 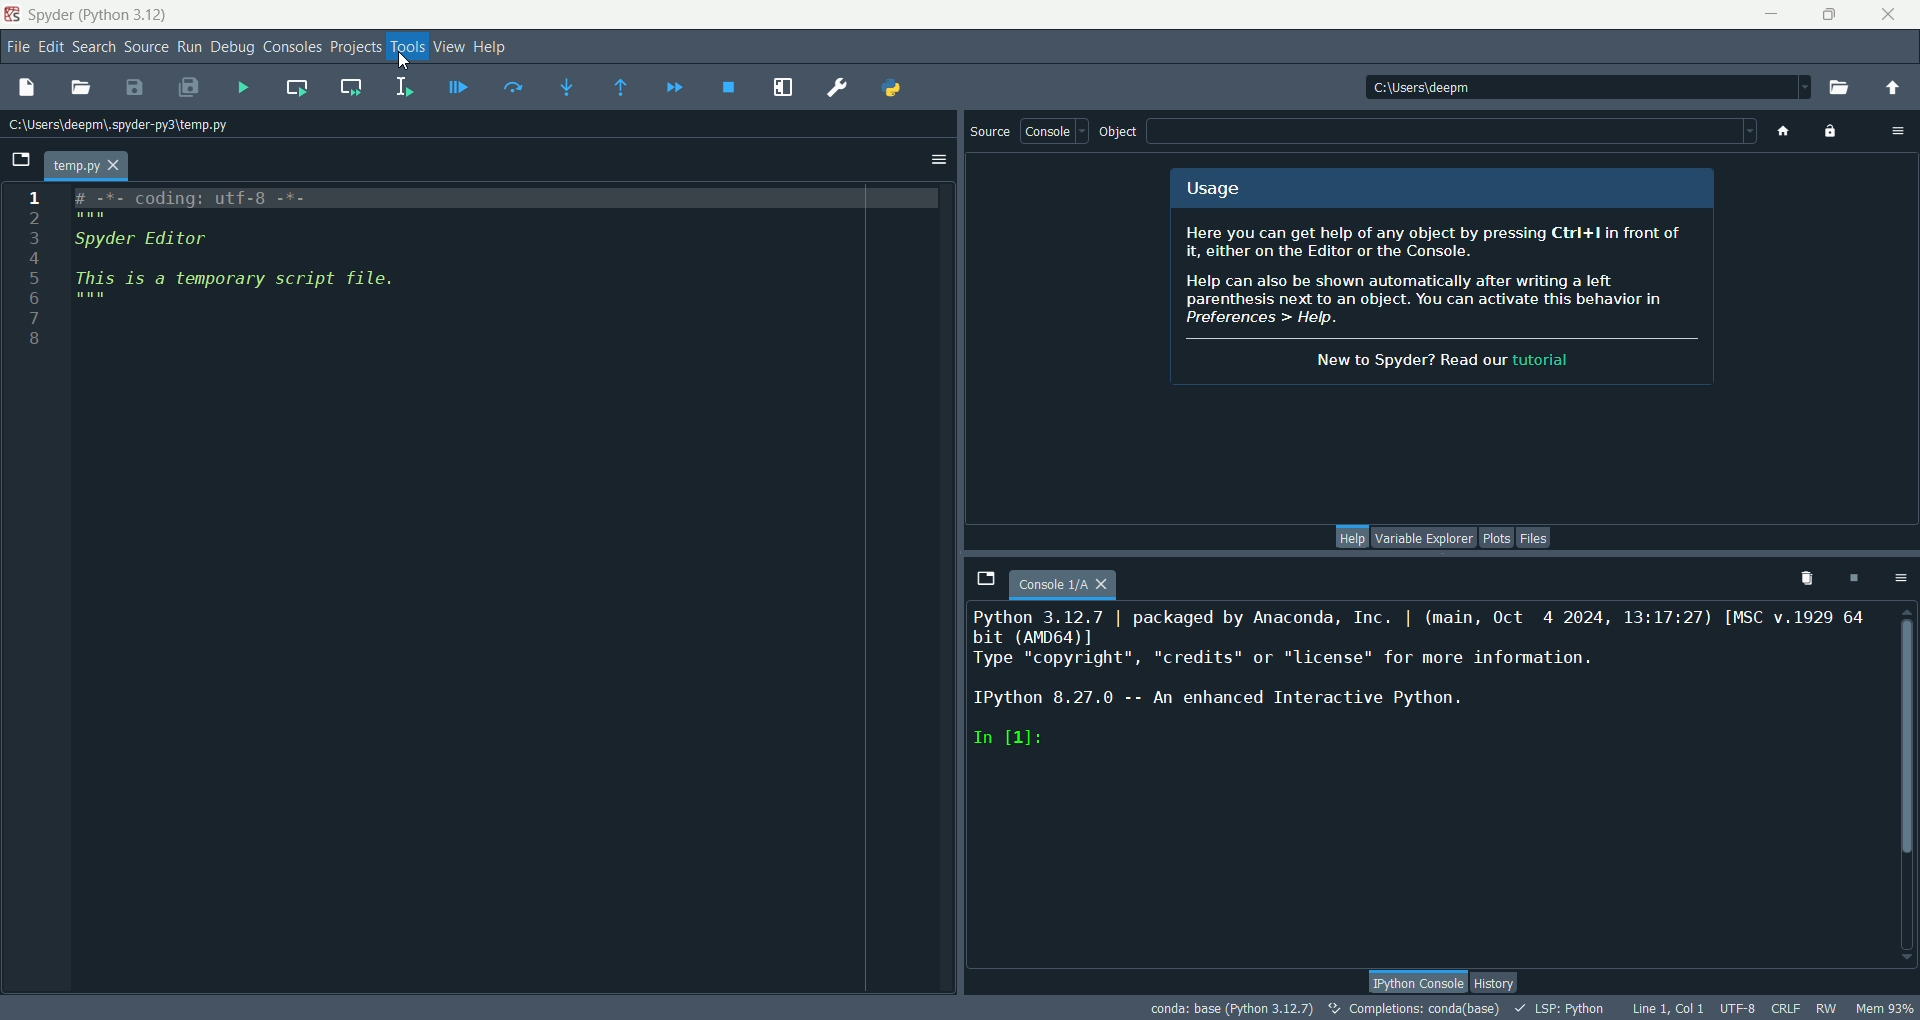 I want to click on run selection, so click(x=406, y=89).